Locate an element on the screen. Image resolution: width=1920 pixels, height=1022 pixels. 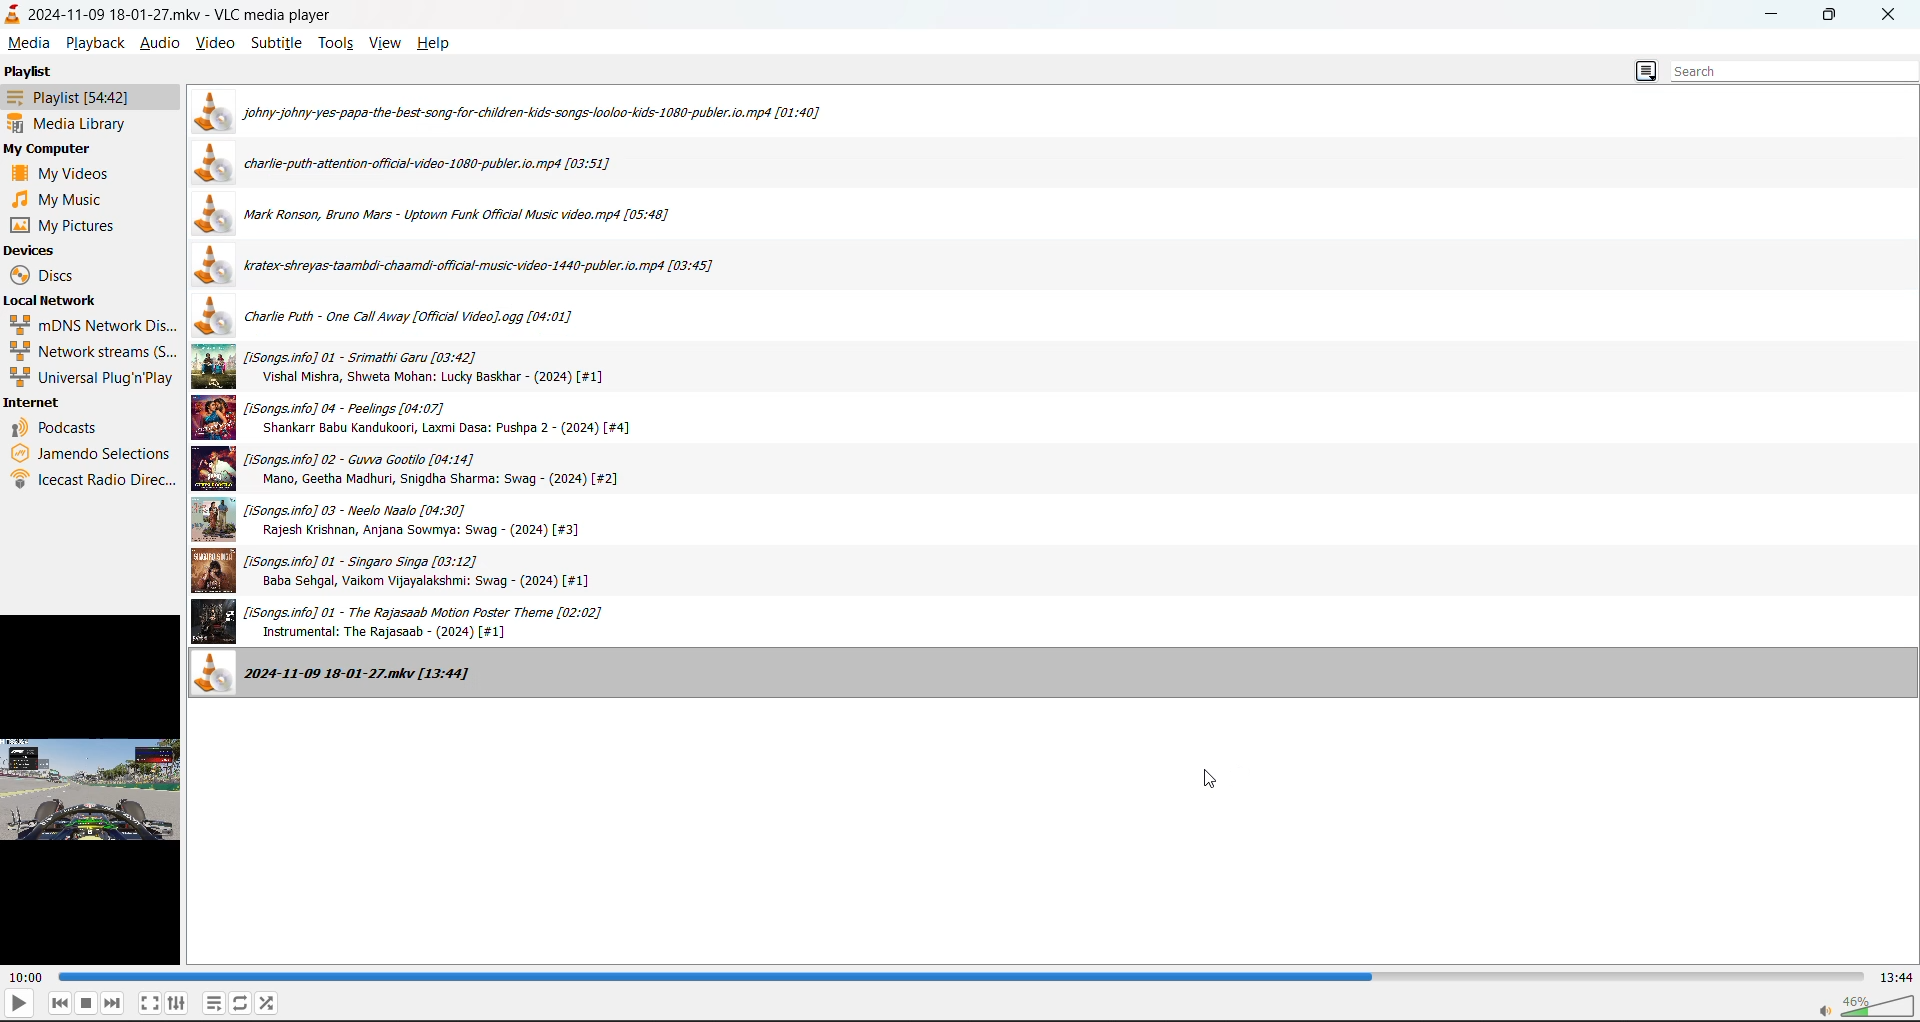
tracks without duration is located at coordinates (400, 521).